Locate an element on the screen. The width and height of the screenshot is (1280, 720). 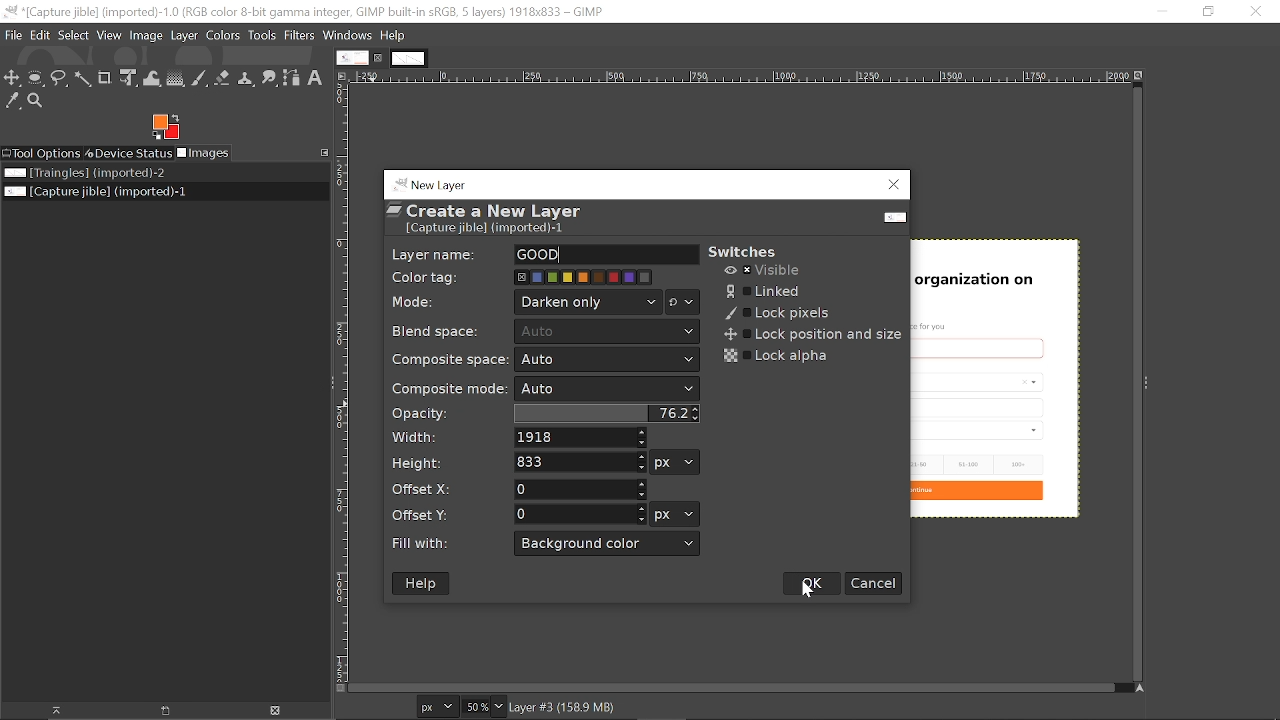
Help is located at coordinates (392, 36).